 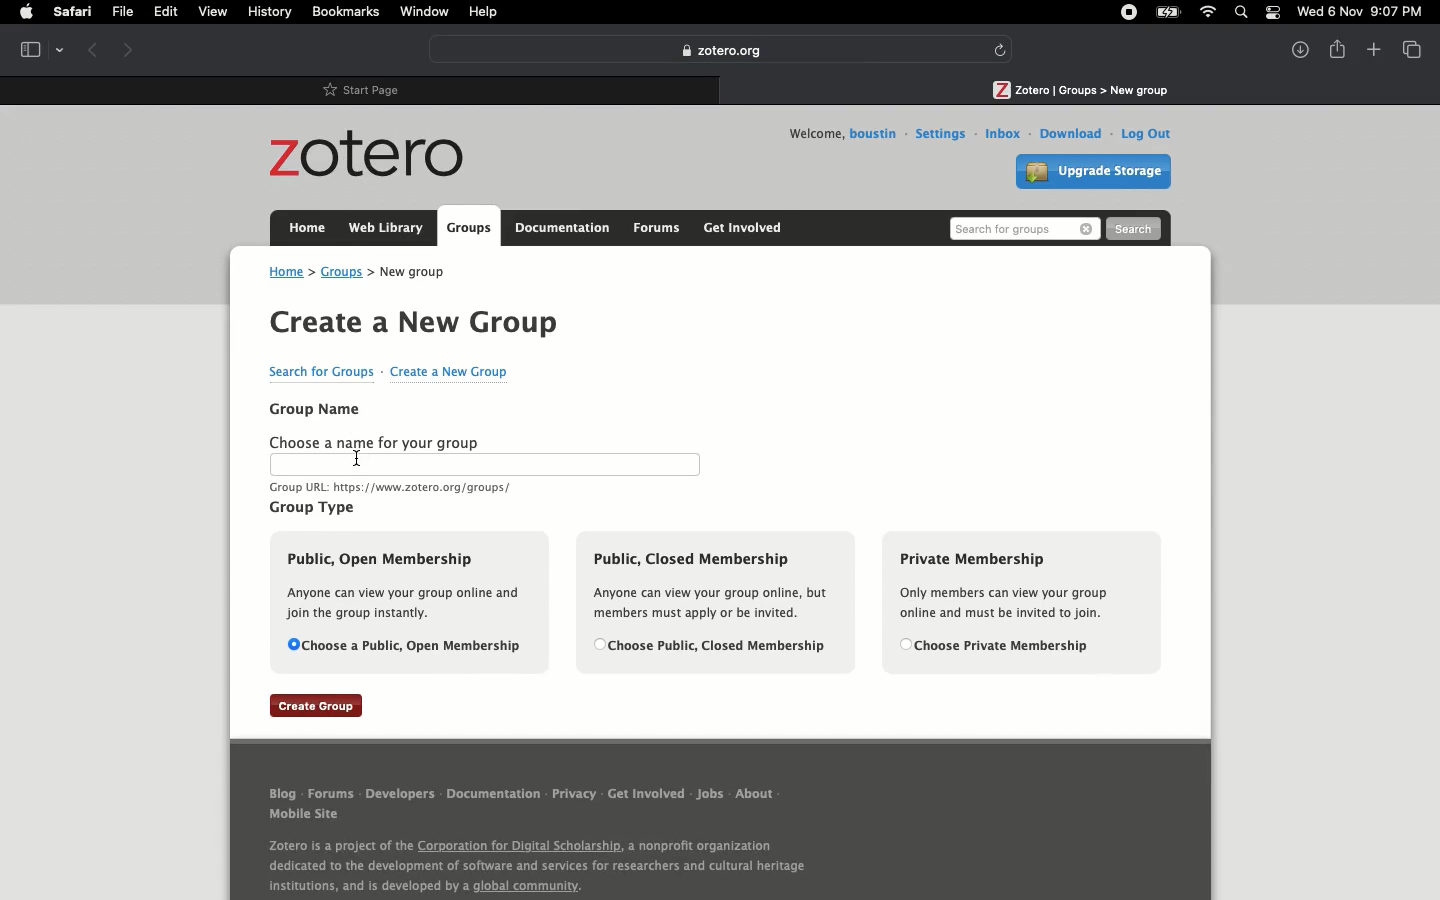 I want to click on View, so click(x=216, y=13).